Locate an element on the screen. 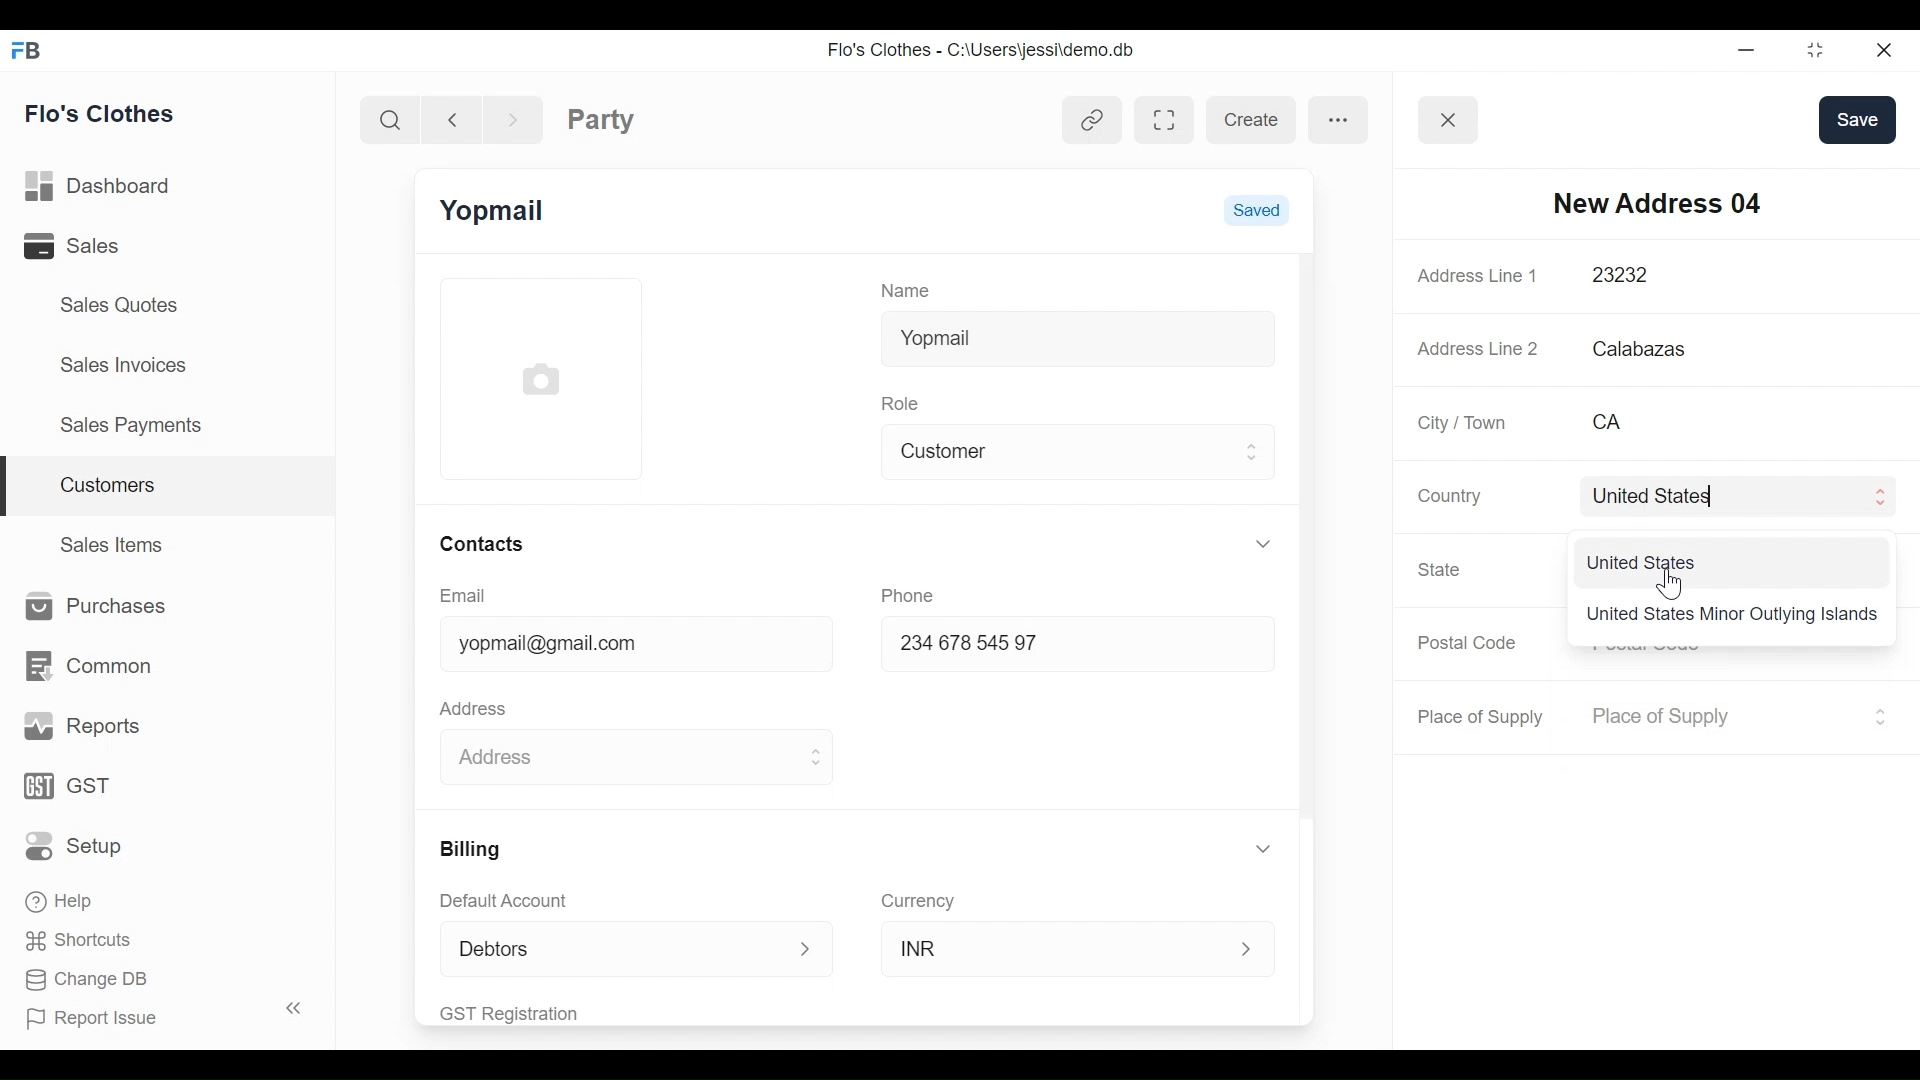  create is located at coordinates (1250, 120).